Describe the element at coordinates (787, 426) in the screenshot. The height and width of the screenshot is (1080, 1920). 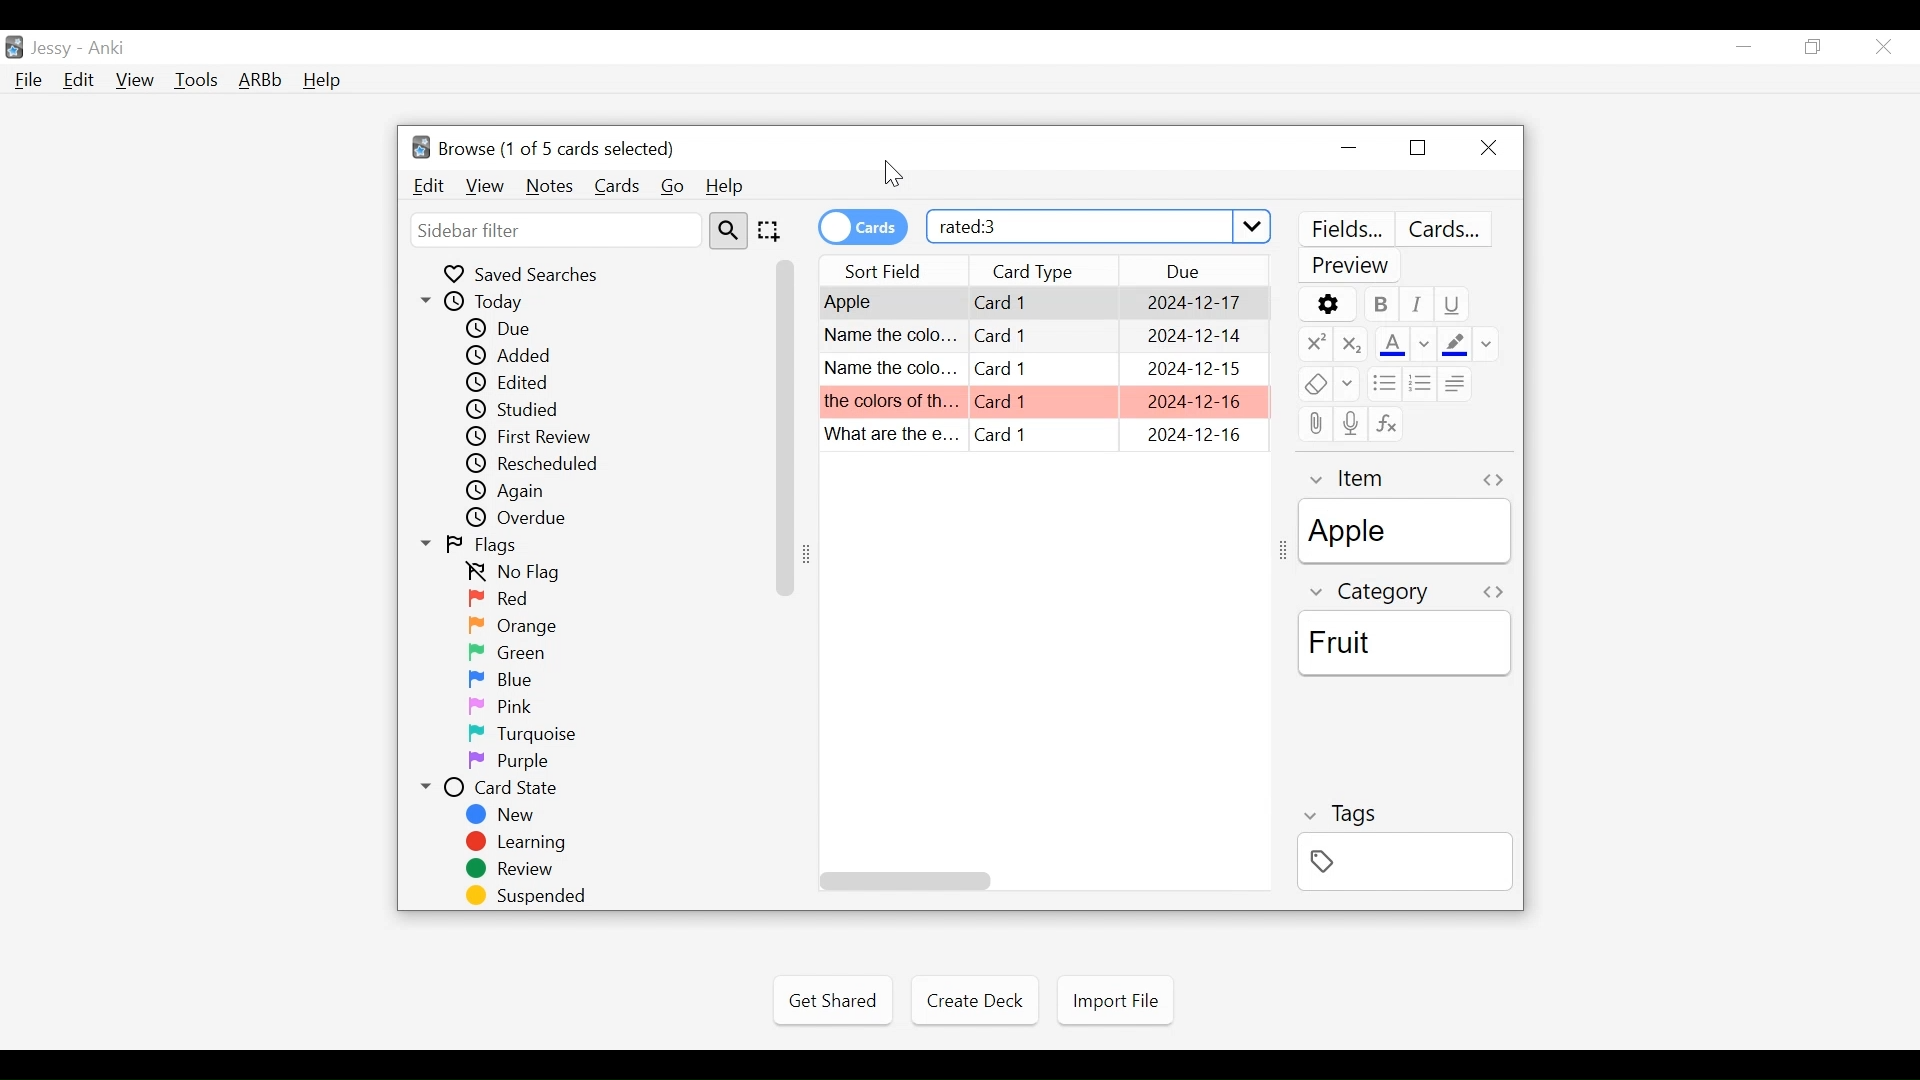
I see `Horizontal Scroll bar` at that location.